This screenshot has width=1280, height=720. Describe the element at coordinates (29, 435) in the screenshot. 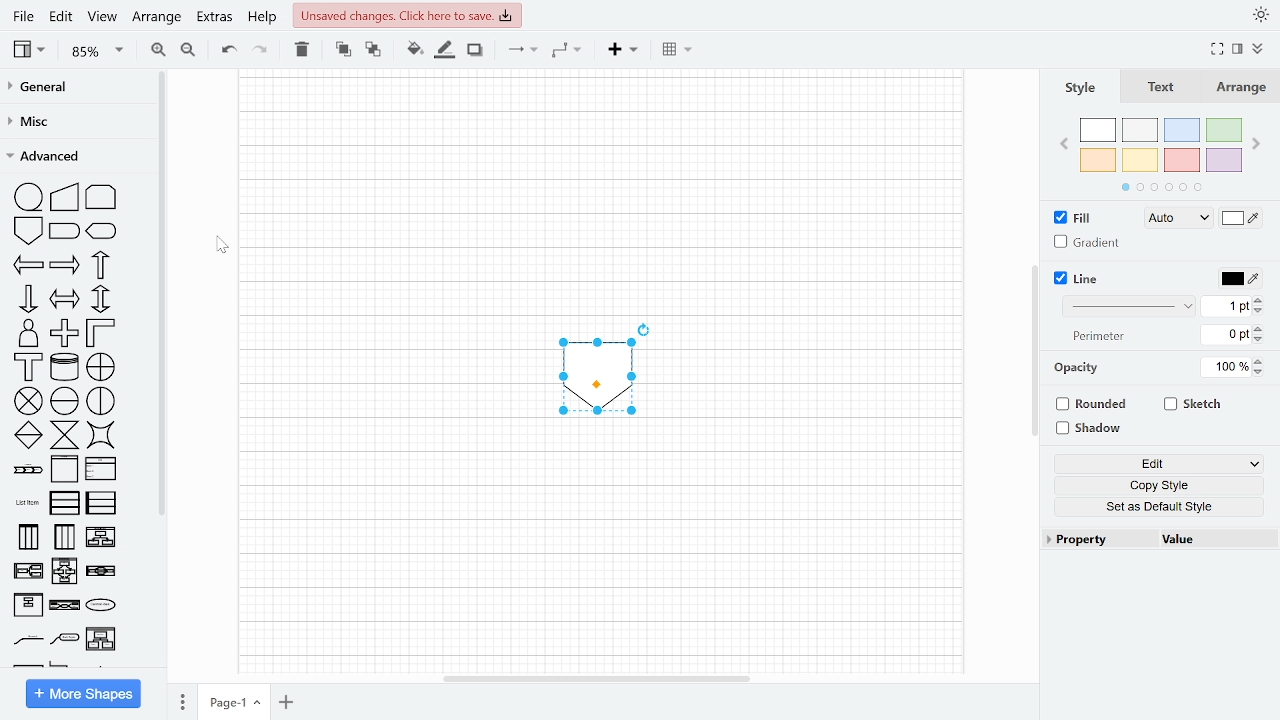

I see `sort ` at that location.